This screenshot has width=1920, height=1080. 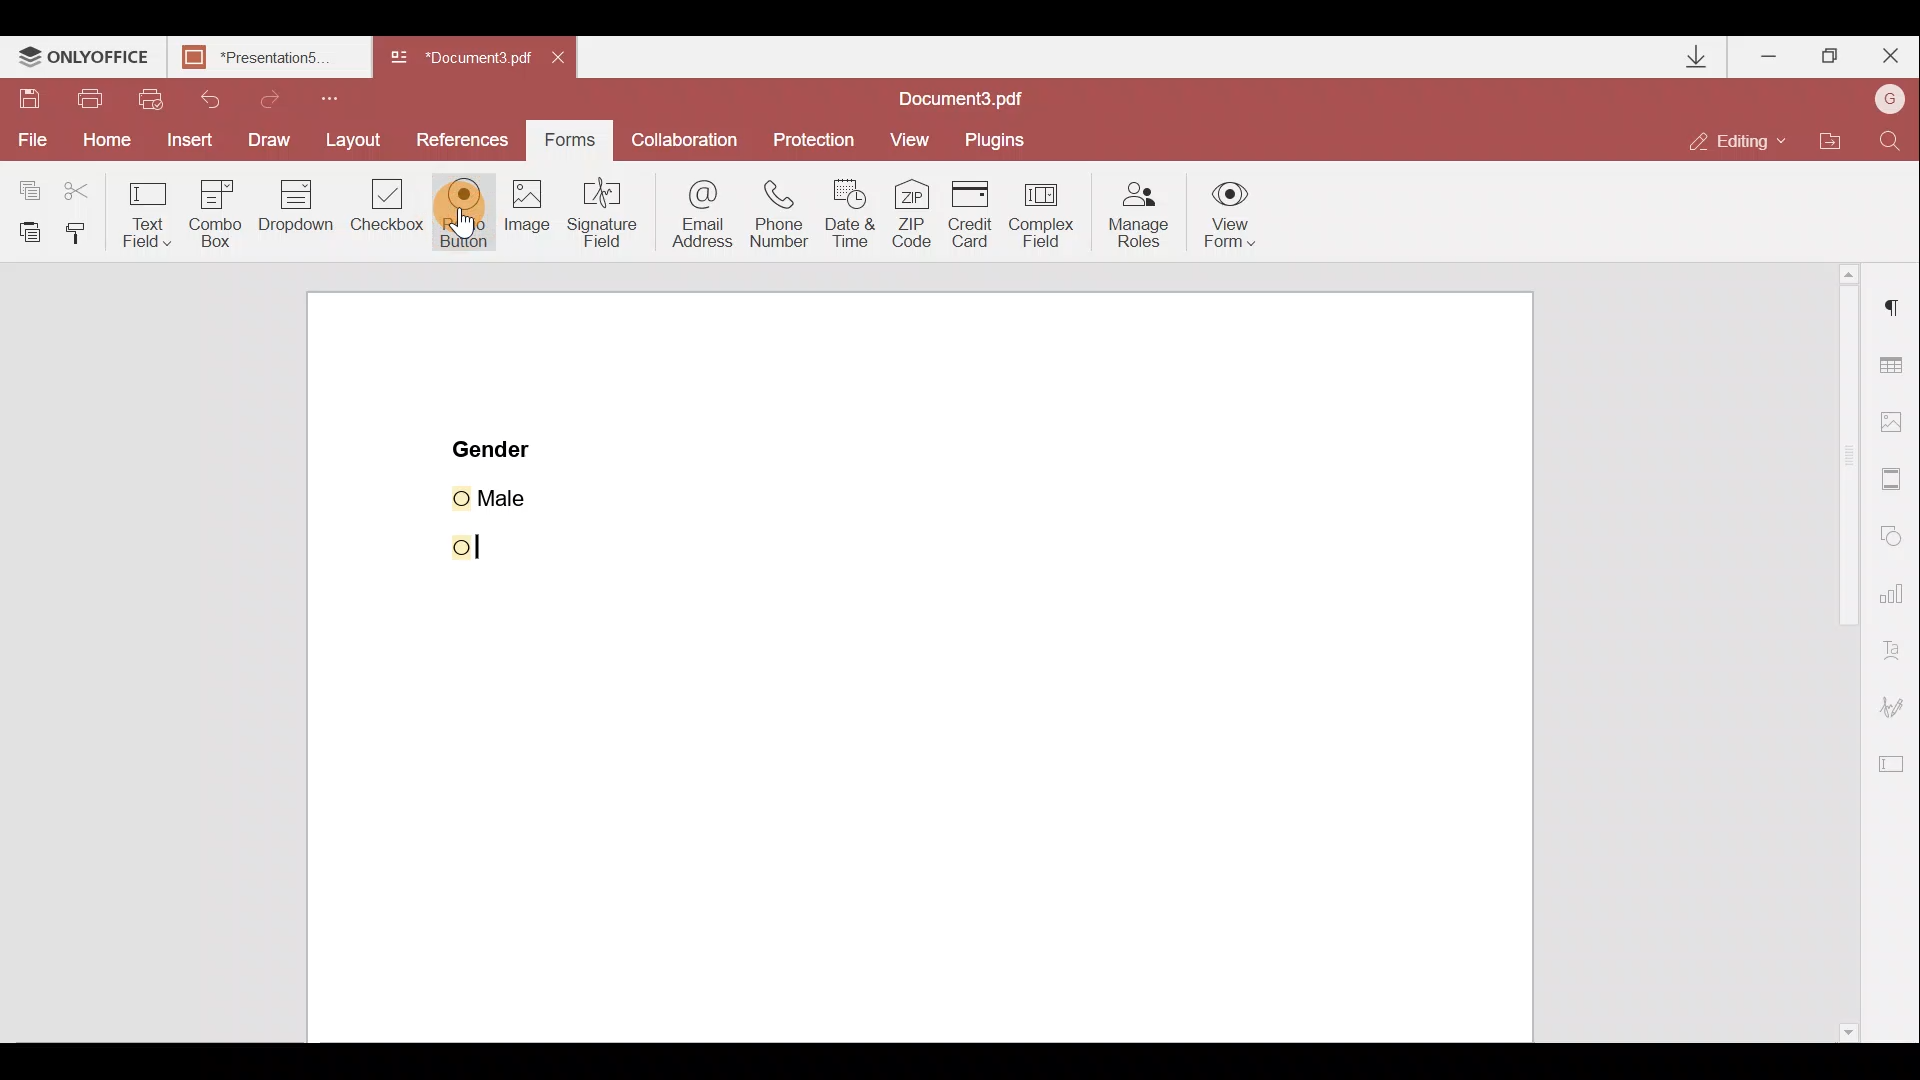 I want to click on Customize quick access toolbar, so click(x=342, y=96).